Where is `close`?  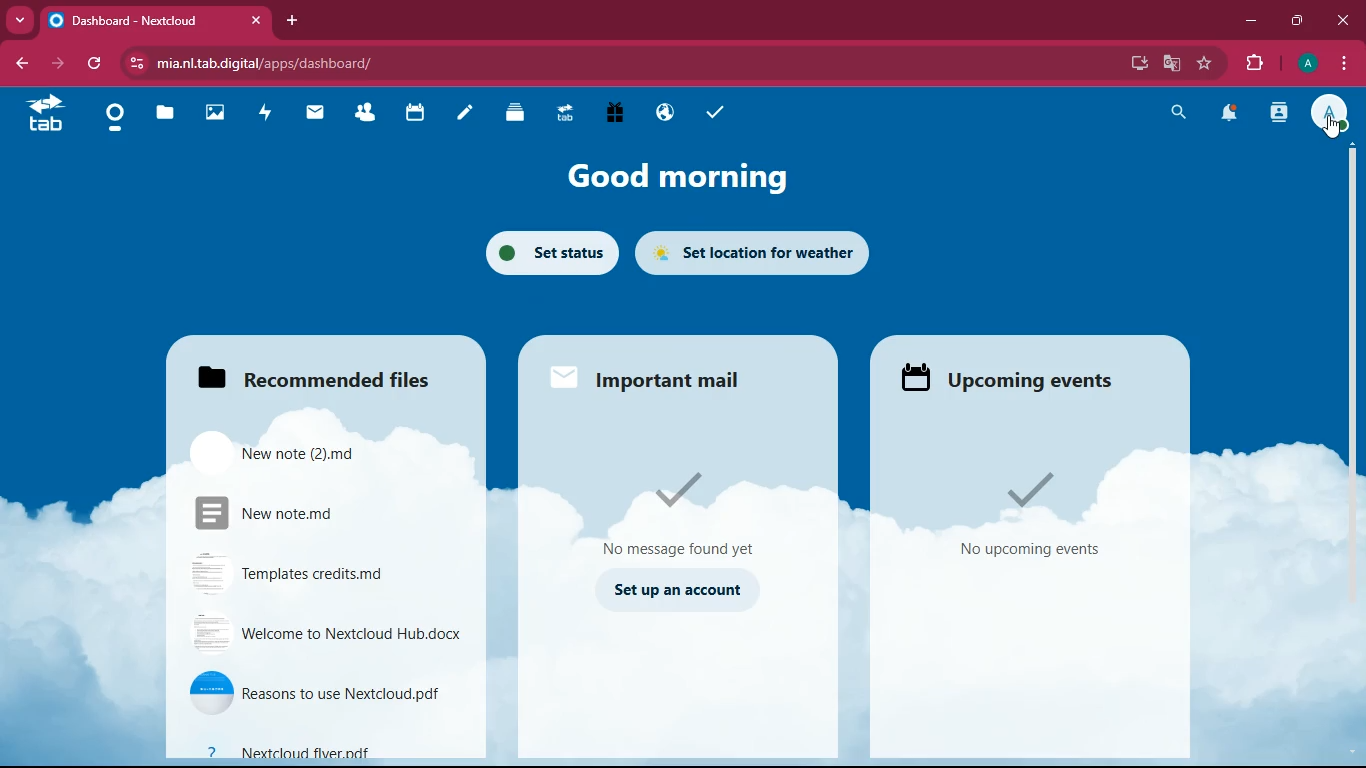
close is located at coordinates (1342, 19).